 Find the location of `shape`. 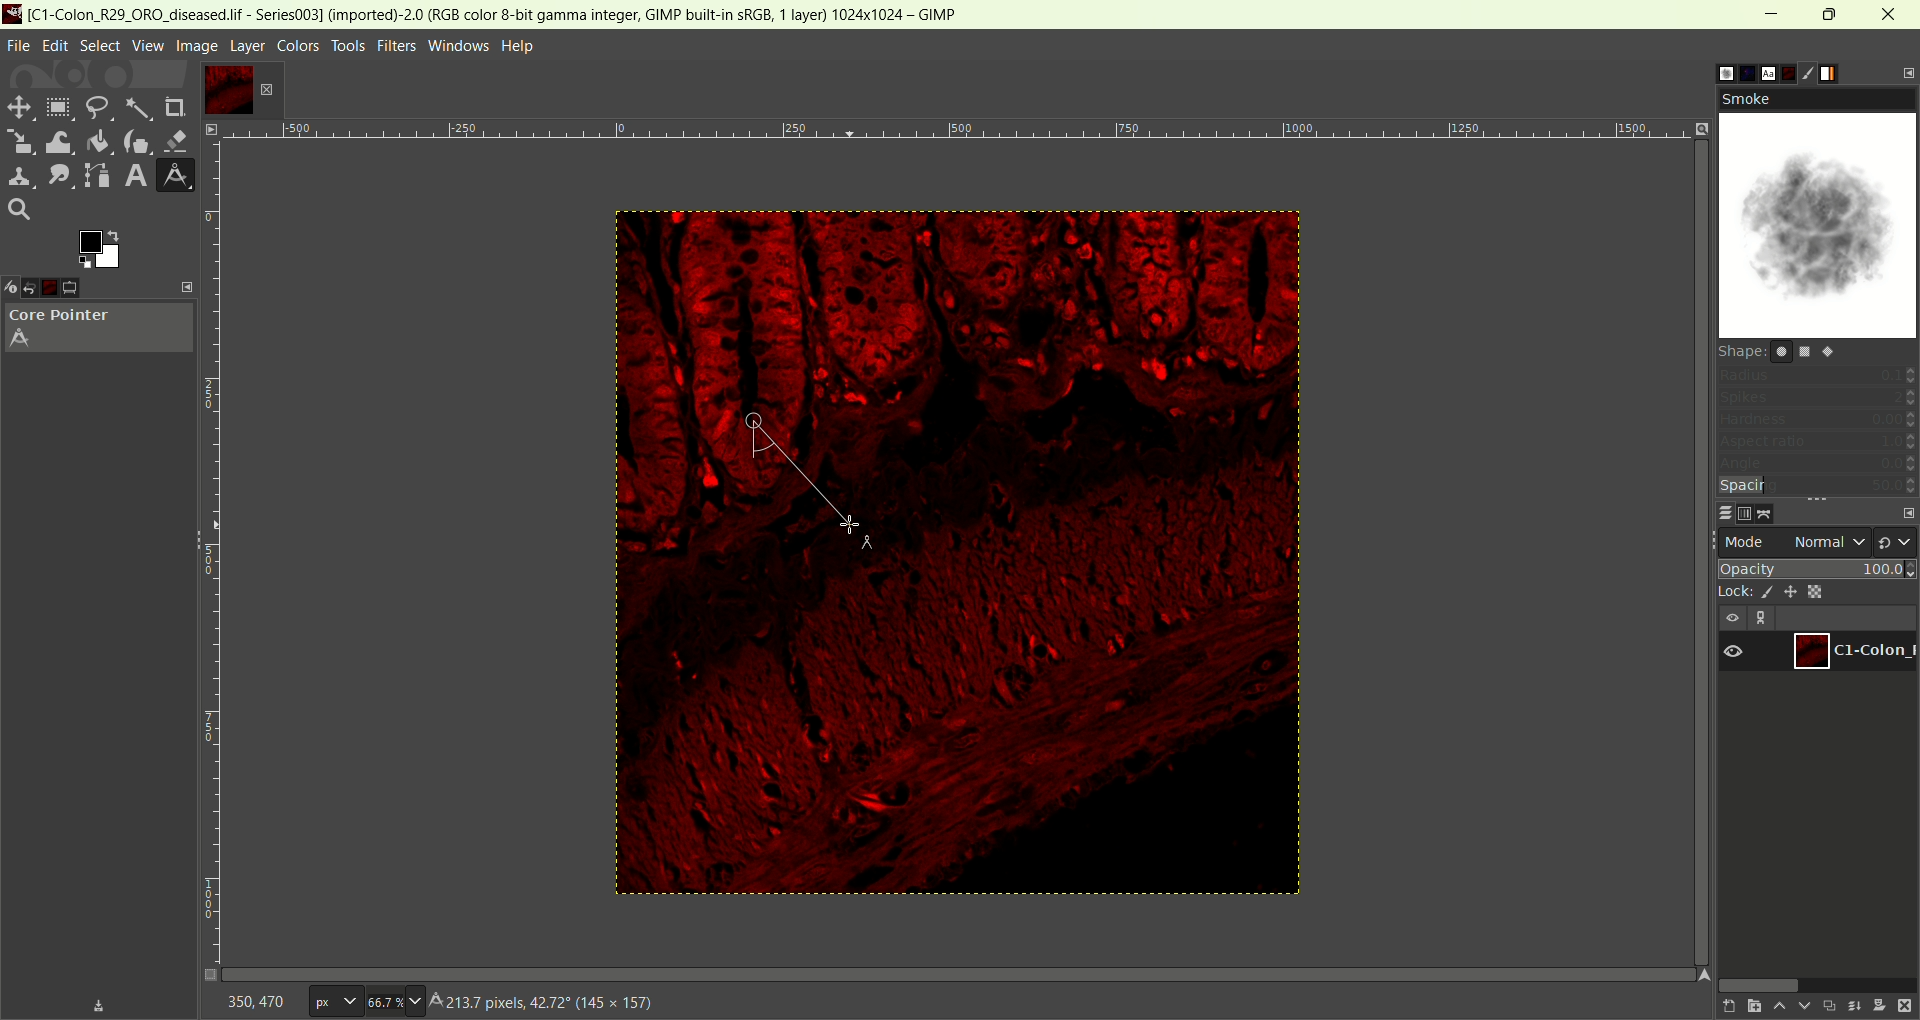

shape is located at coordinates (1782, 350).